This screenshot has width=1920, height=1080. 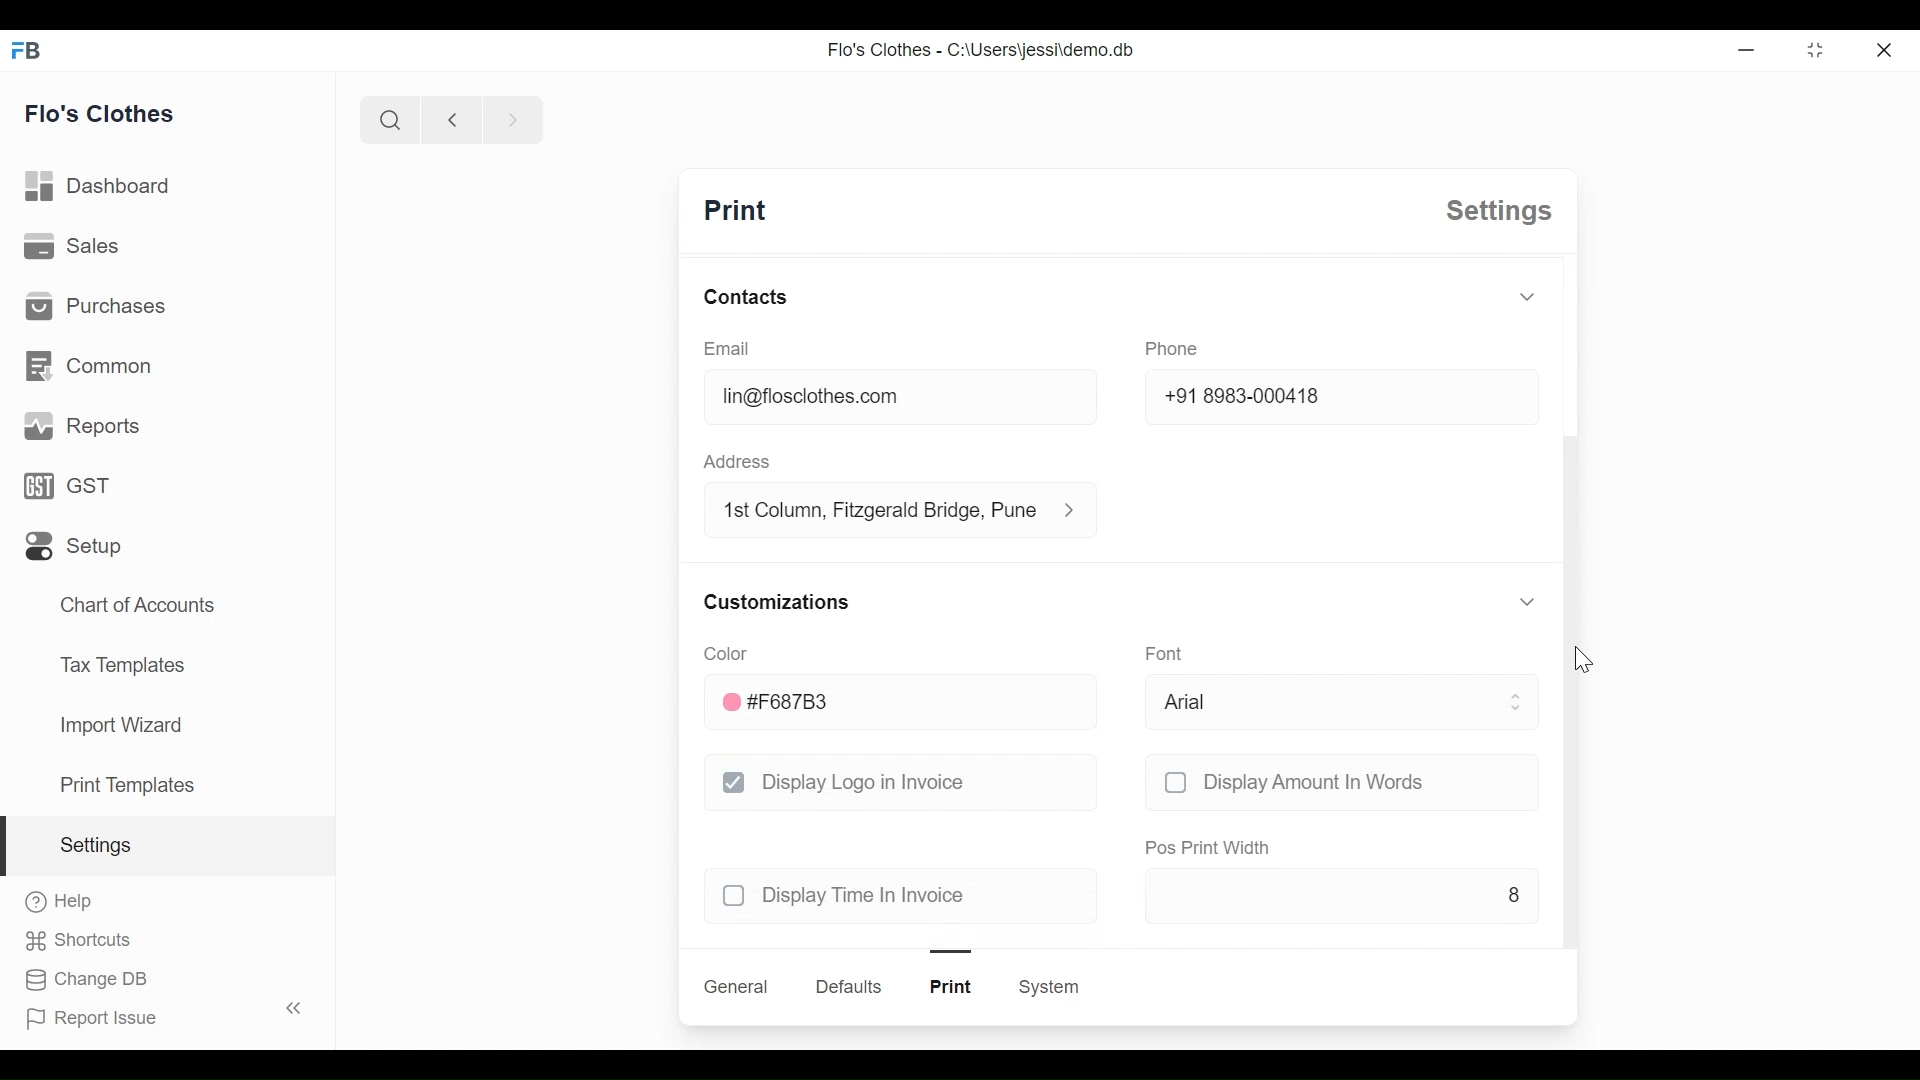 What do you see at coordinates (729, 348) in the screenshot?
I see `email` at bounding box center [729, 348].